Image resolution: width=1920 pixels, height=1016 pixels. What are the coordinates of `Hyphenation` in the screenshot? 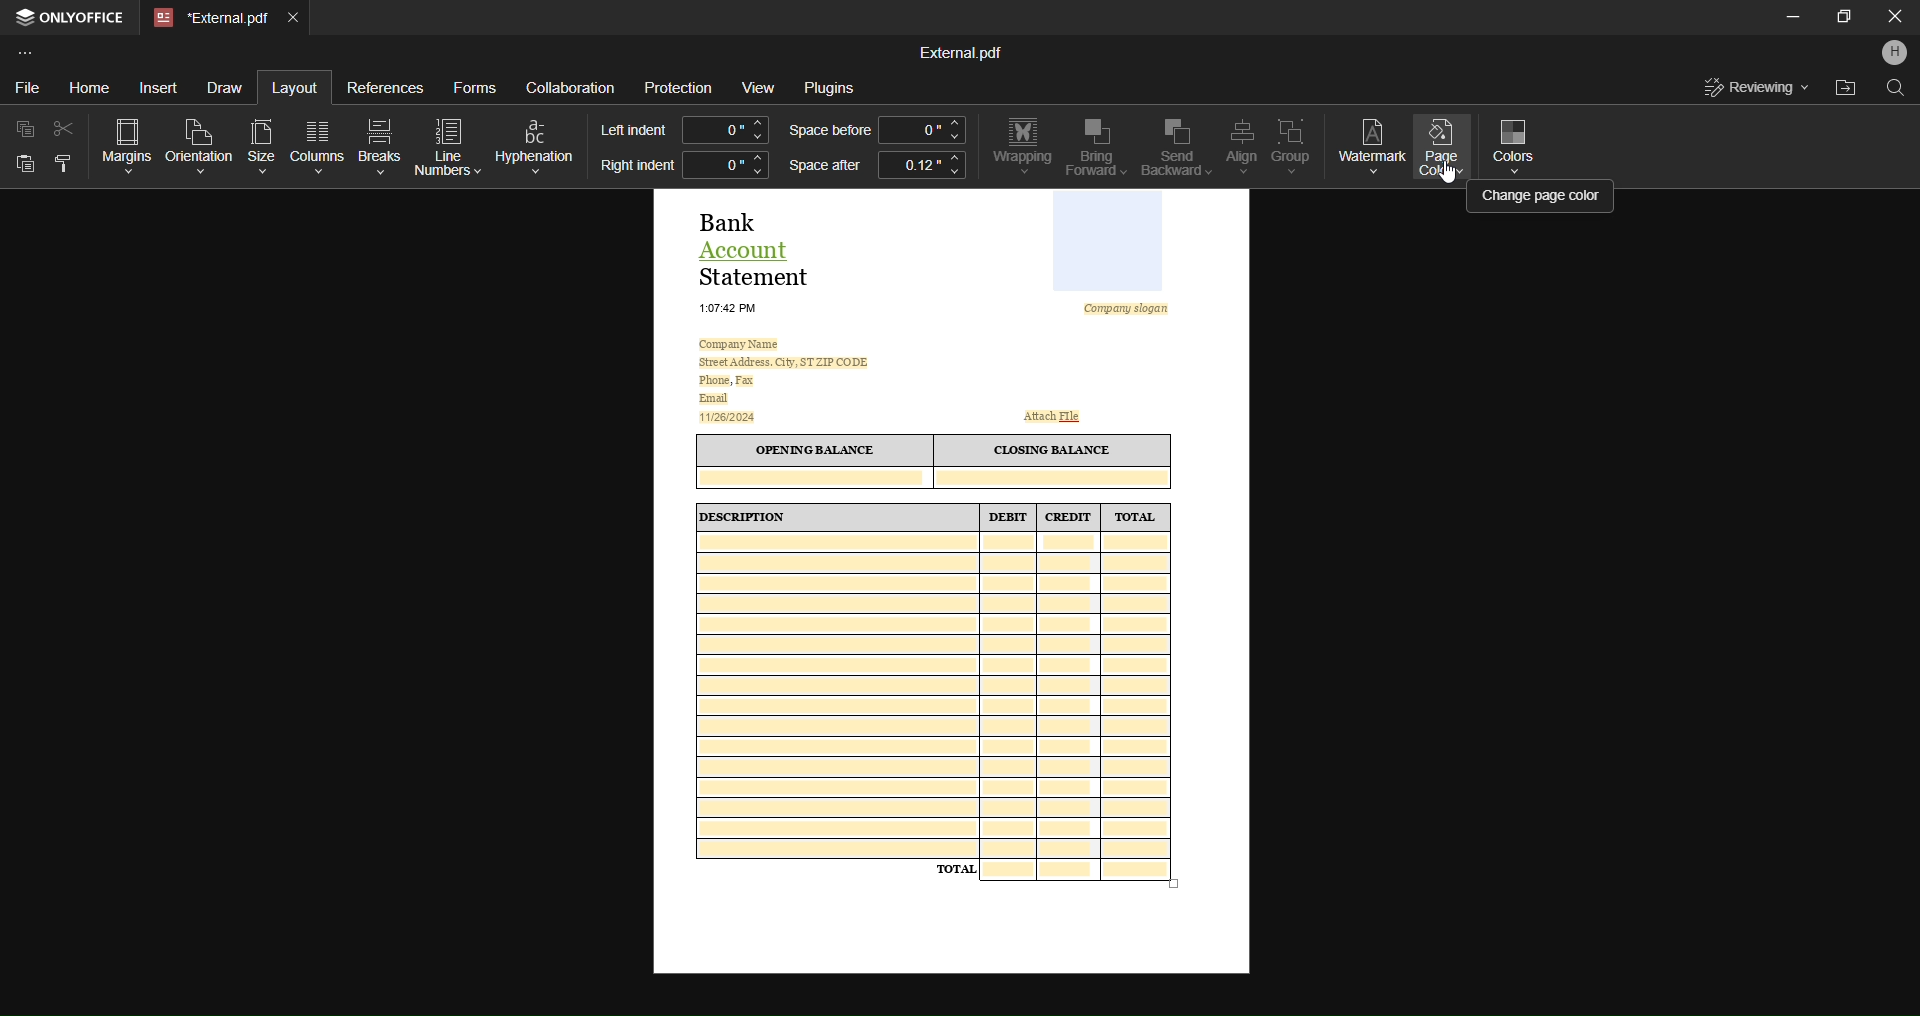 It's located at (537, 142).